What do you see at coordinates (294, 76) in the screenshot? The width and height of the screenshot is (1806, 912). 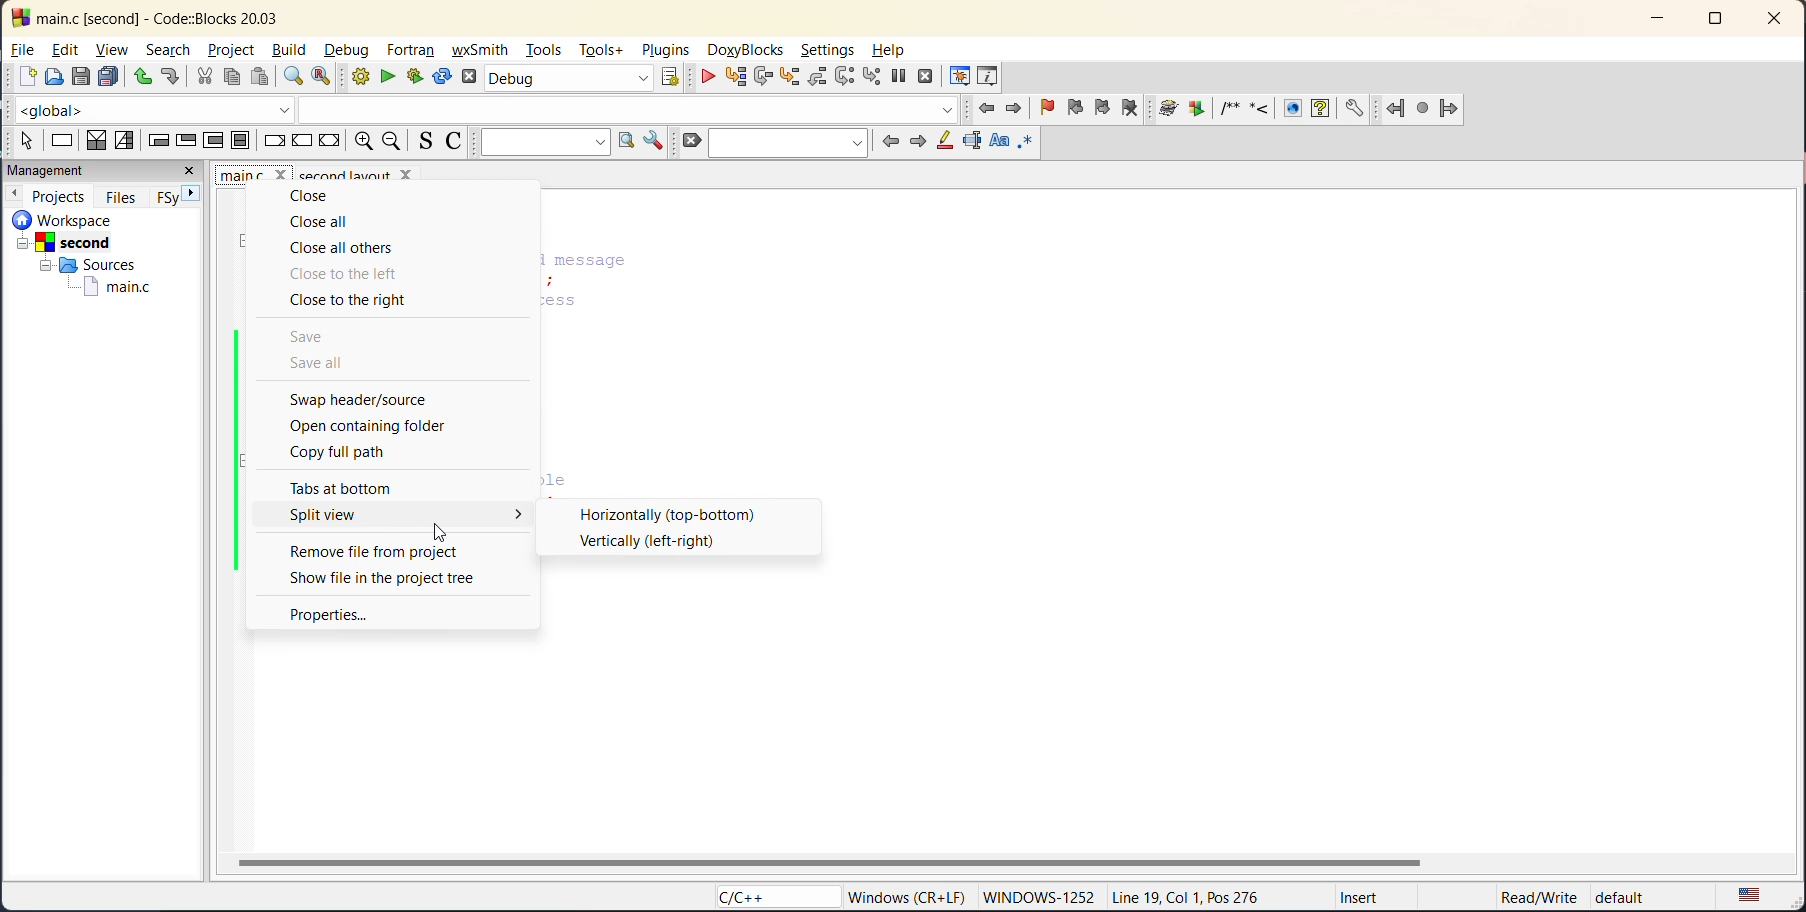 I see `find` at bounding box center [294, 76].